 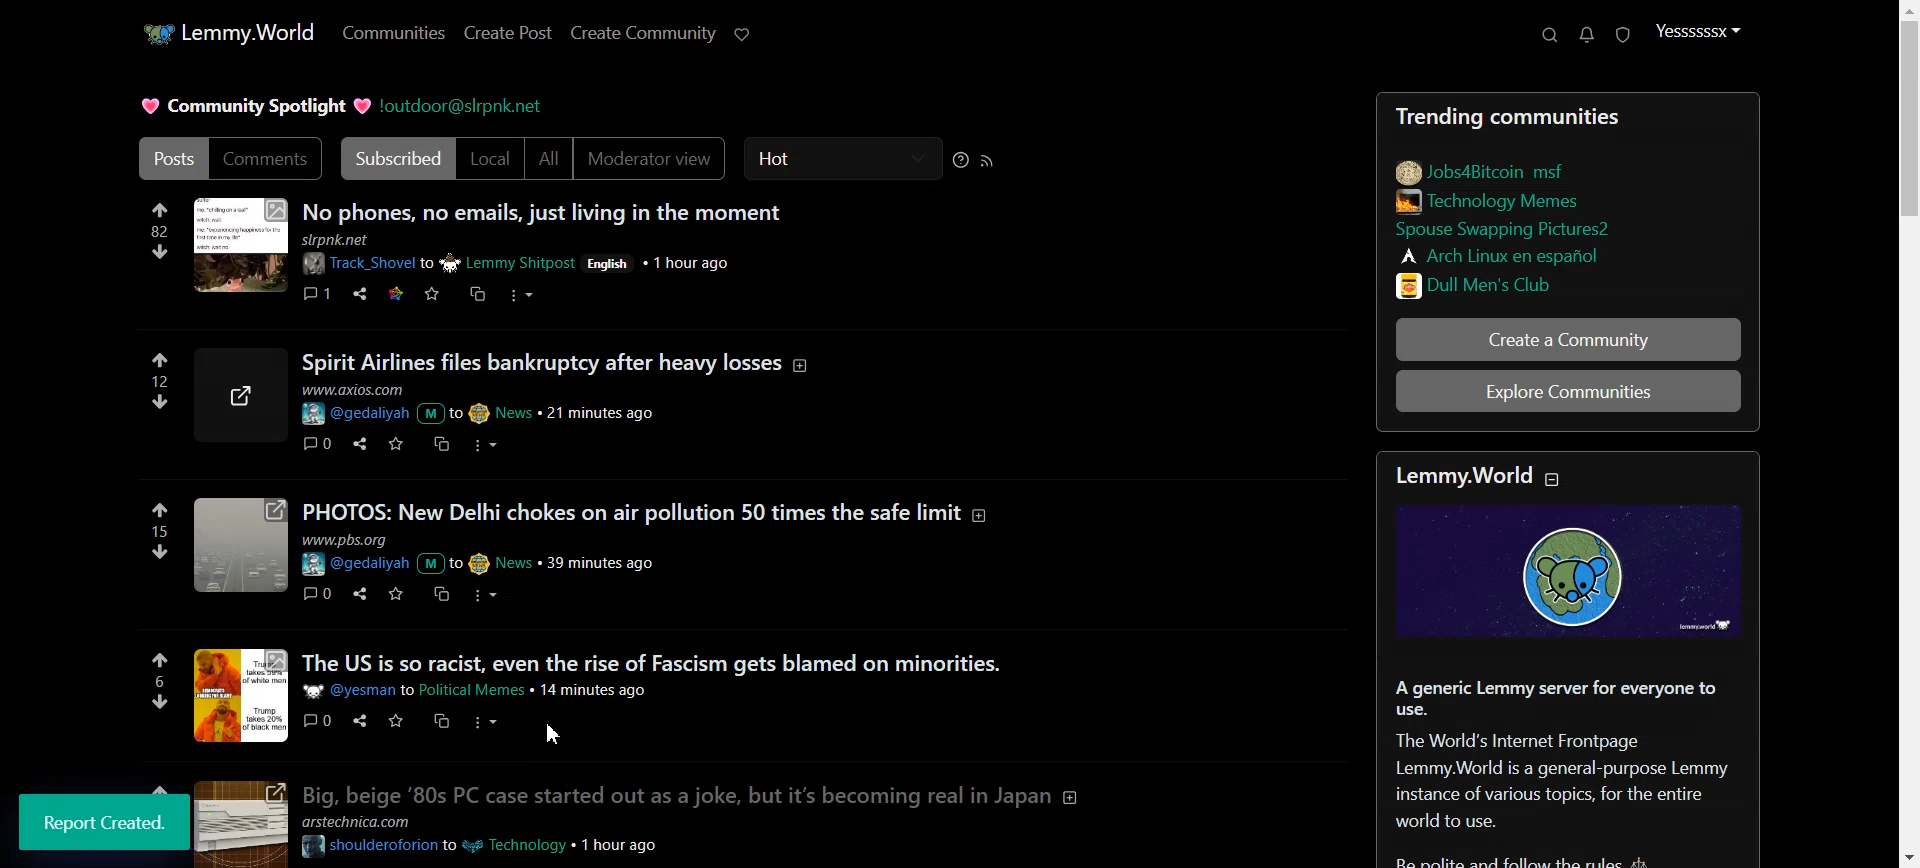 I want to click on share, so click(x=356, y=721).